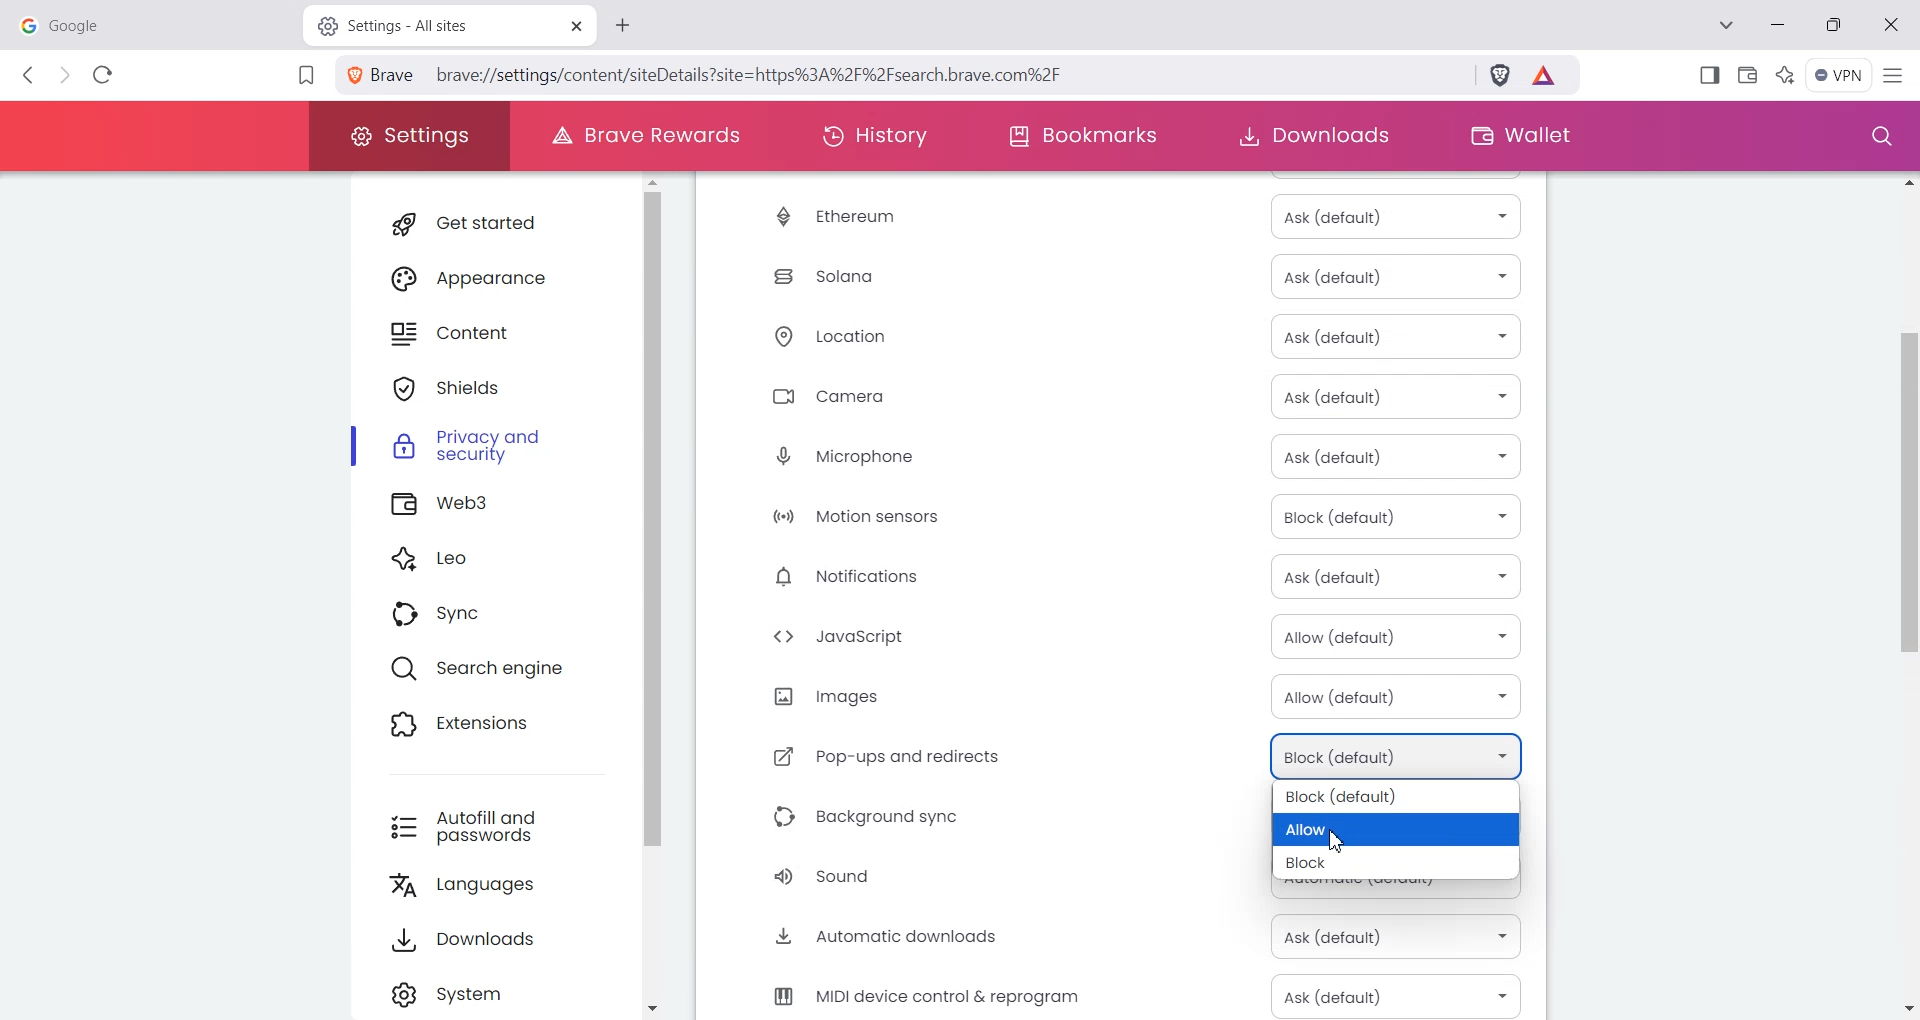  Describe the element at coordinates (1124, 637) in the screenshot. I see `JavaScript Allow (Default)` at that location.